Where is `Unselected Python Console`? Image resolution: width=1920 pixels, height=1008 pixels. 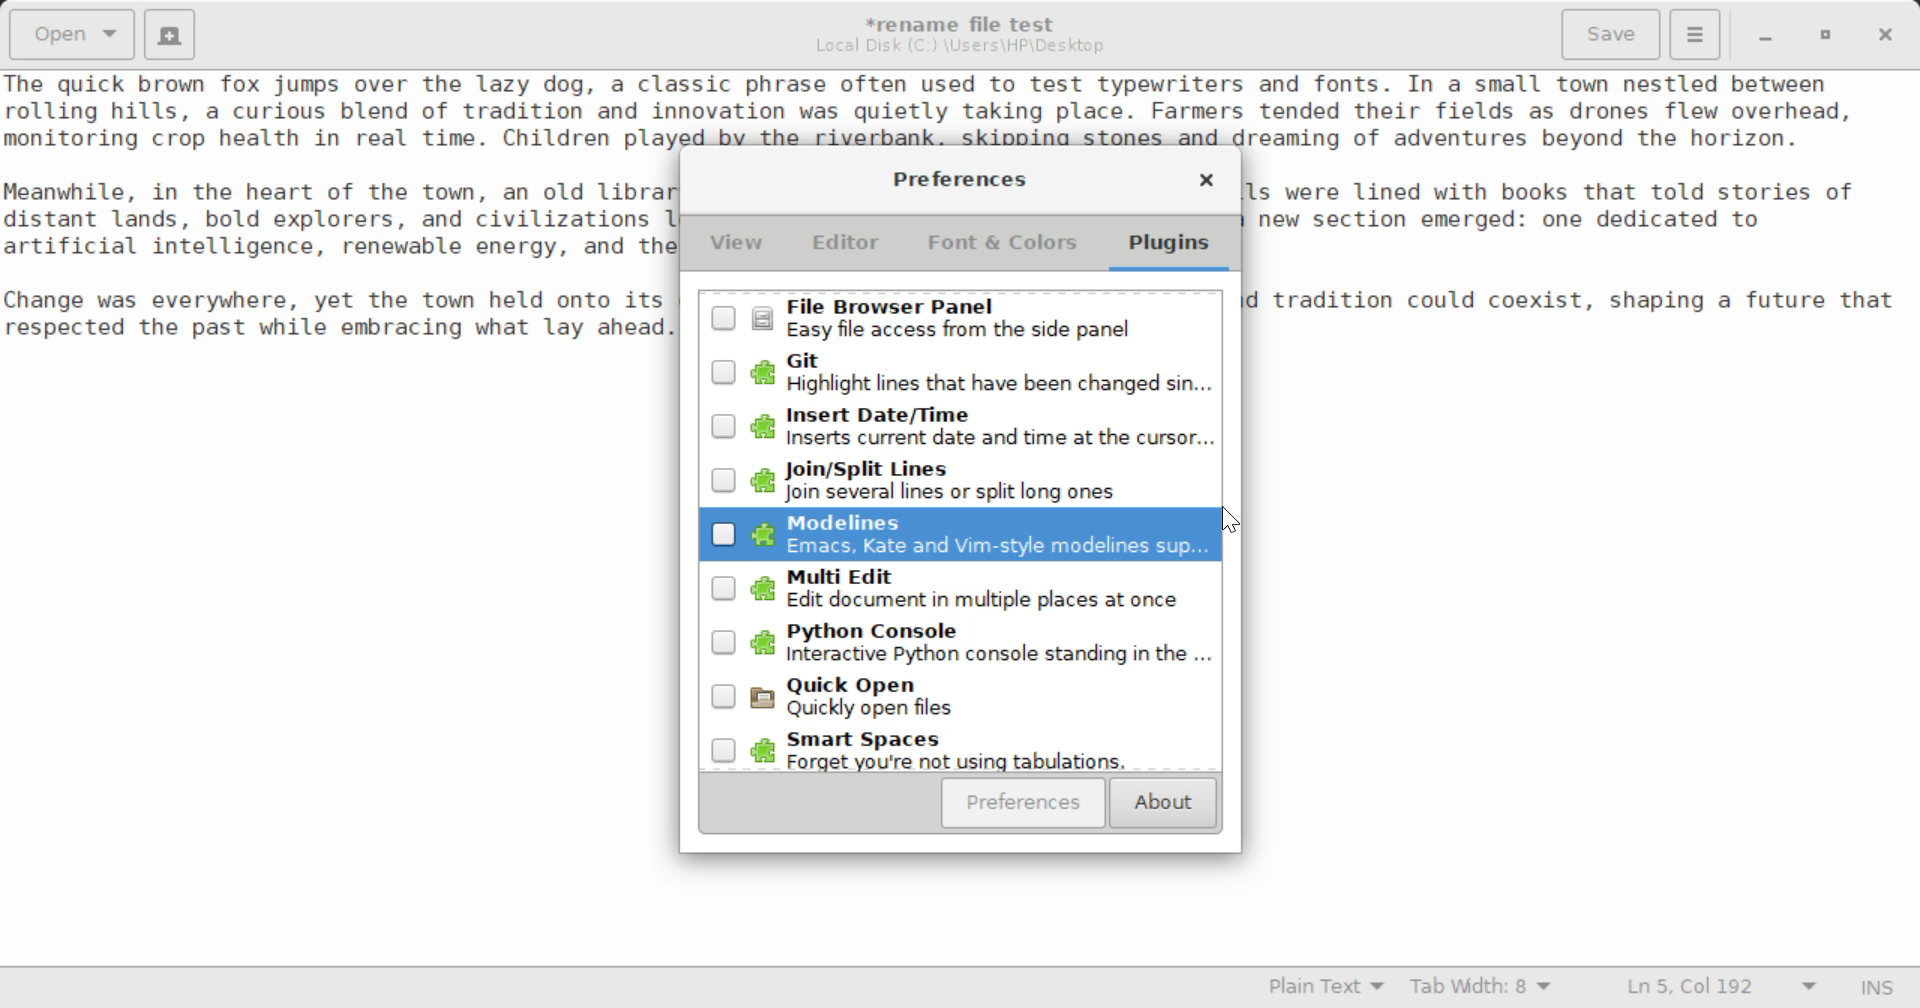 Unselected Python Console is located at coordinates (959, 649).